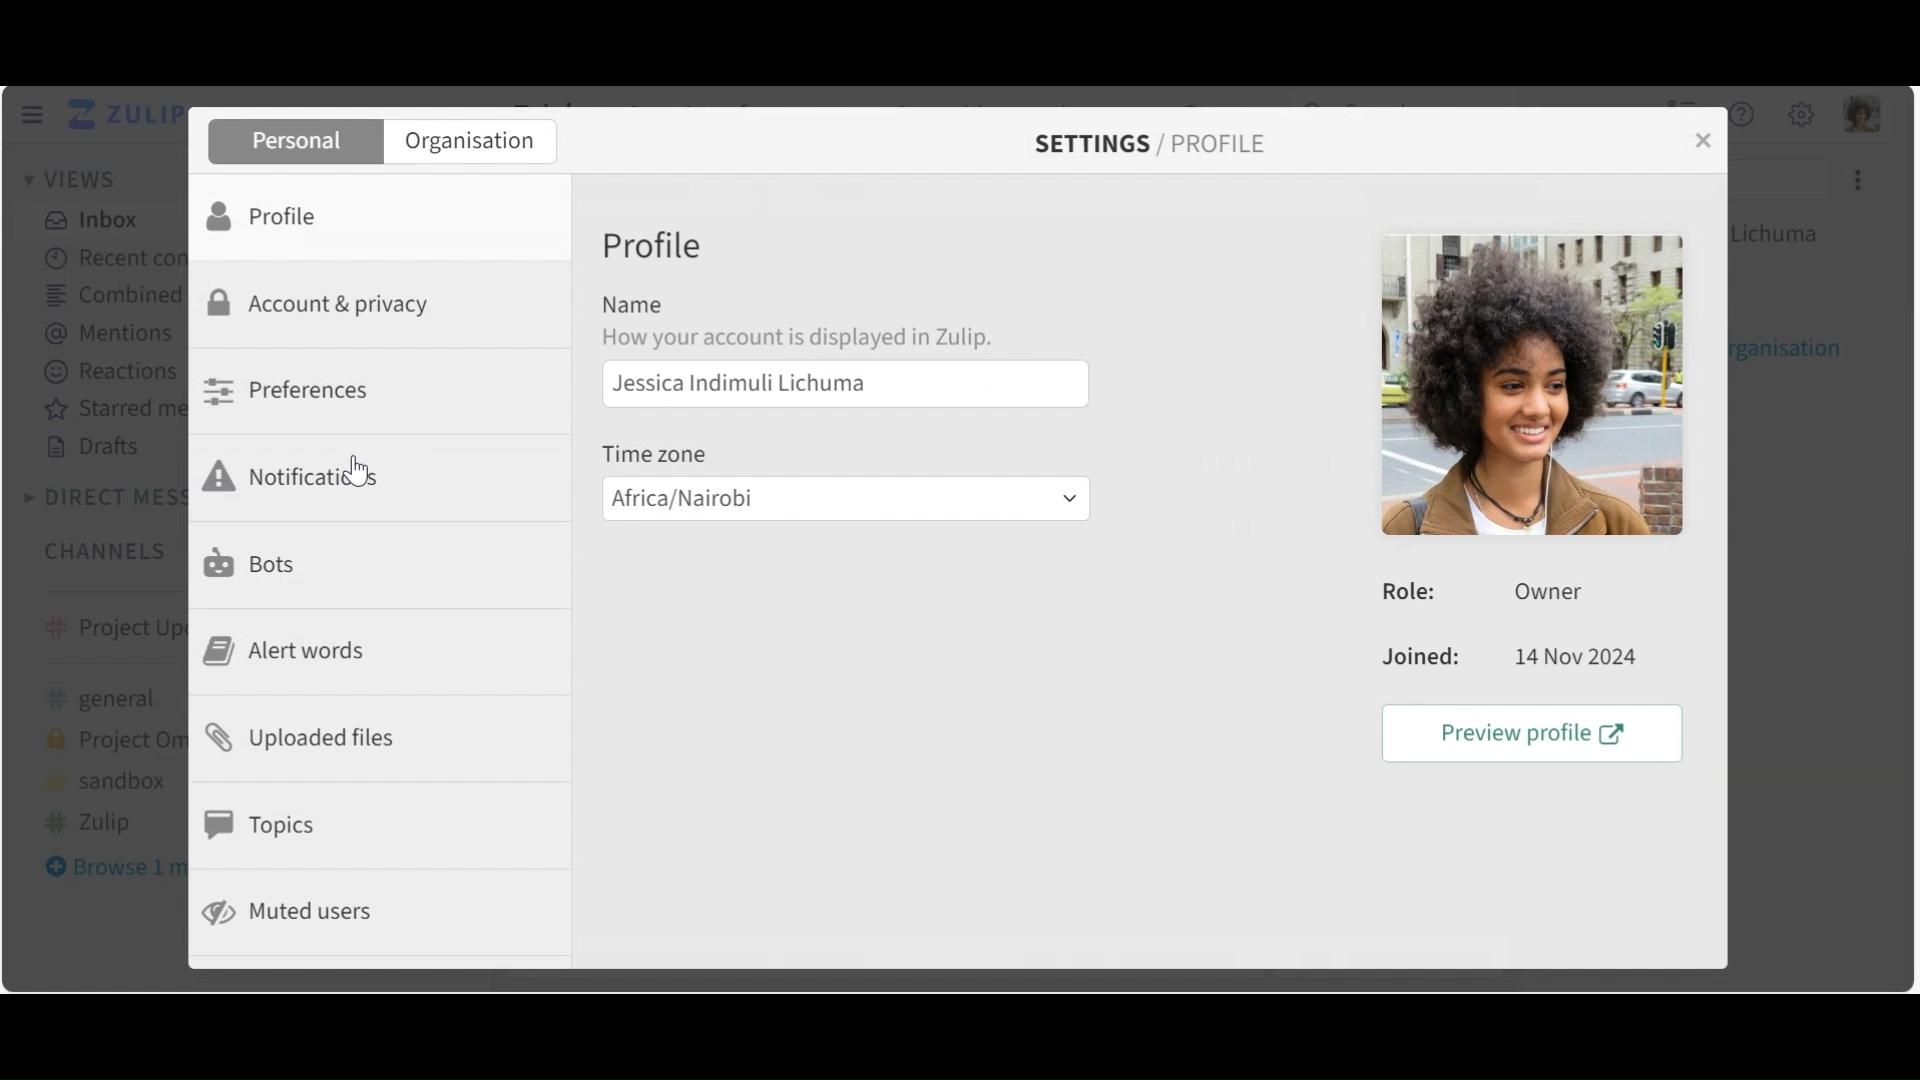 Image resolution: width=1920 pixels, height=1080 pixels. Describe the element at coordinates (1538, 734) in the screenshot. I see `Preview profile` at that location.